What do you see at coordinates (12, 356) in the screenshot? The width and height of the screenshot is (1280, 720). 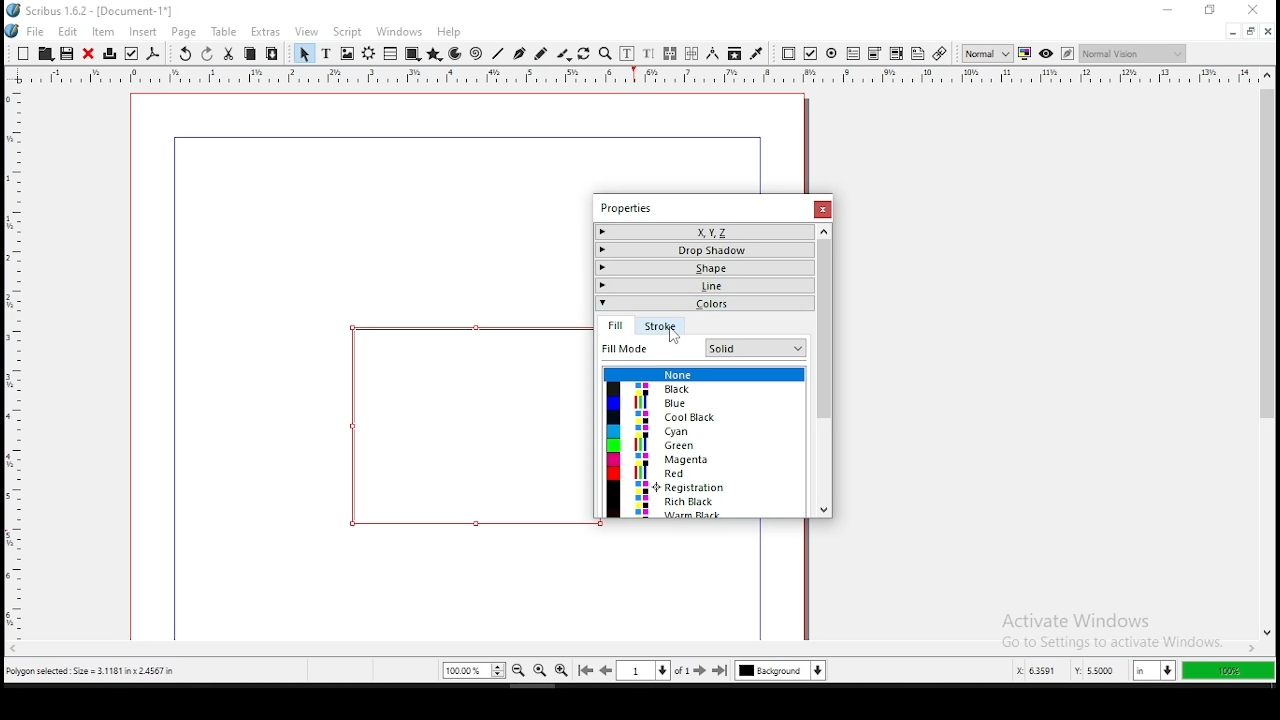 I see `horizontal ruler` at bounding box center [12, 356].